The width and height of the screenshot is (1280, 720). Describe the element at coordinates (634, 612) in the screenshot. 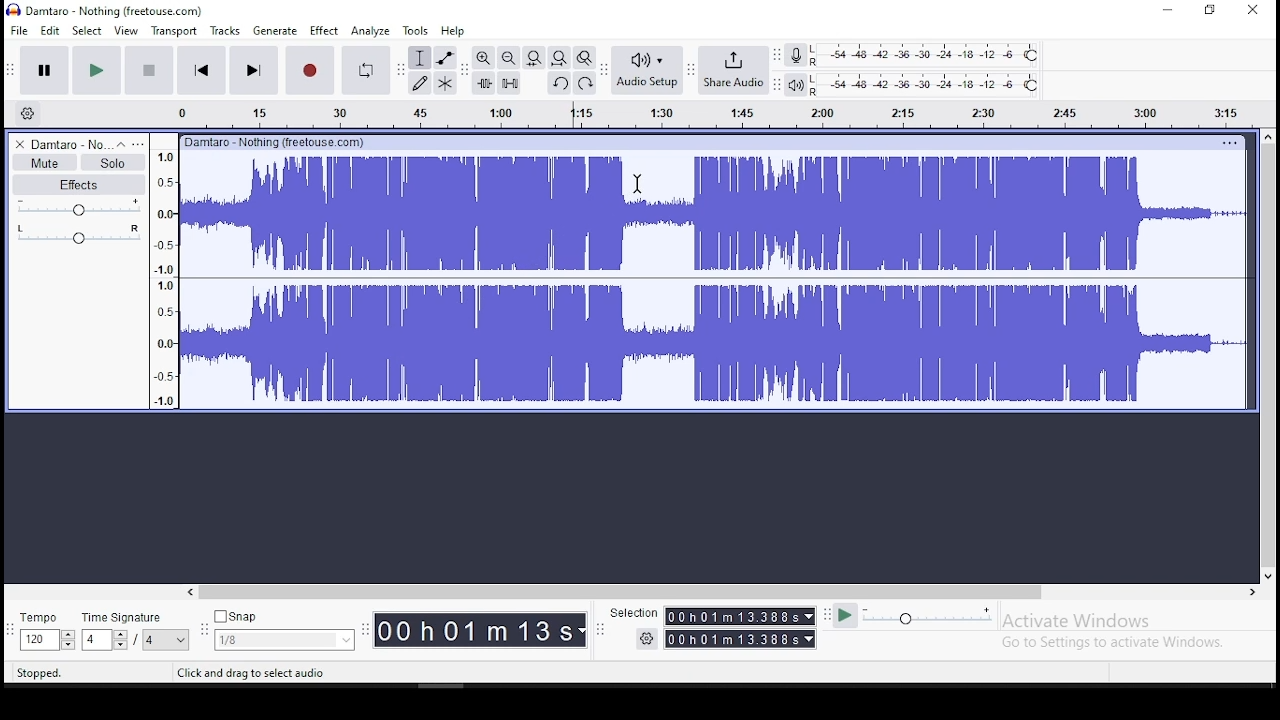

I see `selection` at that location.